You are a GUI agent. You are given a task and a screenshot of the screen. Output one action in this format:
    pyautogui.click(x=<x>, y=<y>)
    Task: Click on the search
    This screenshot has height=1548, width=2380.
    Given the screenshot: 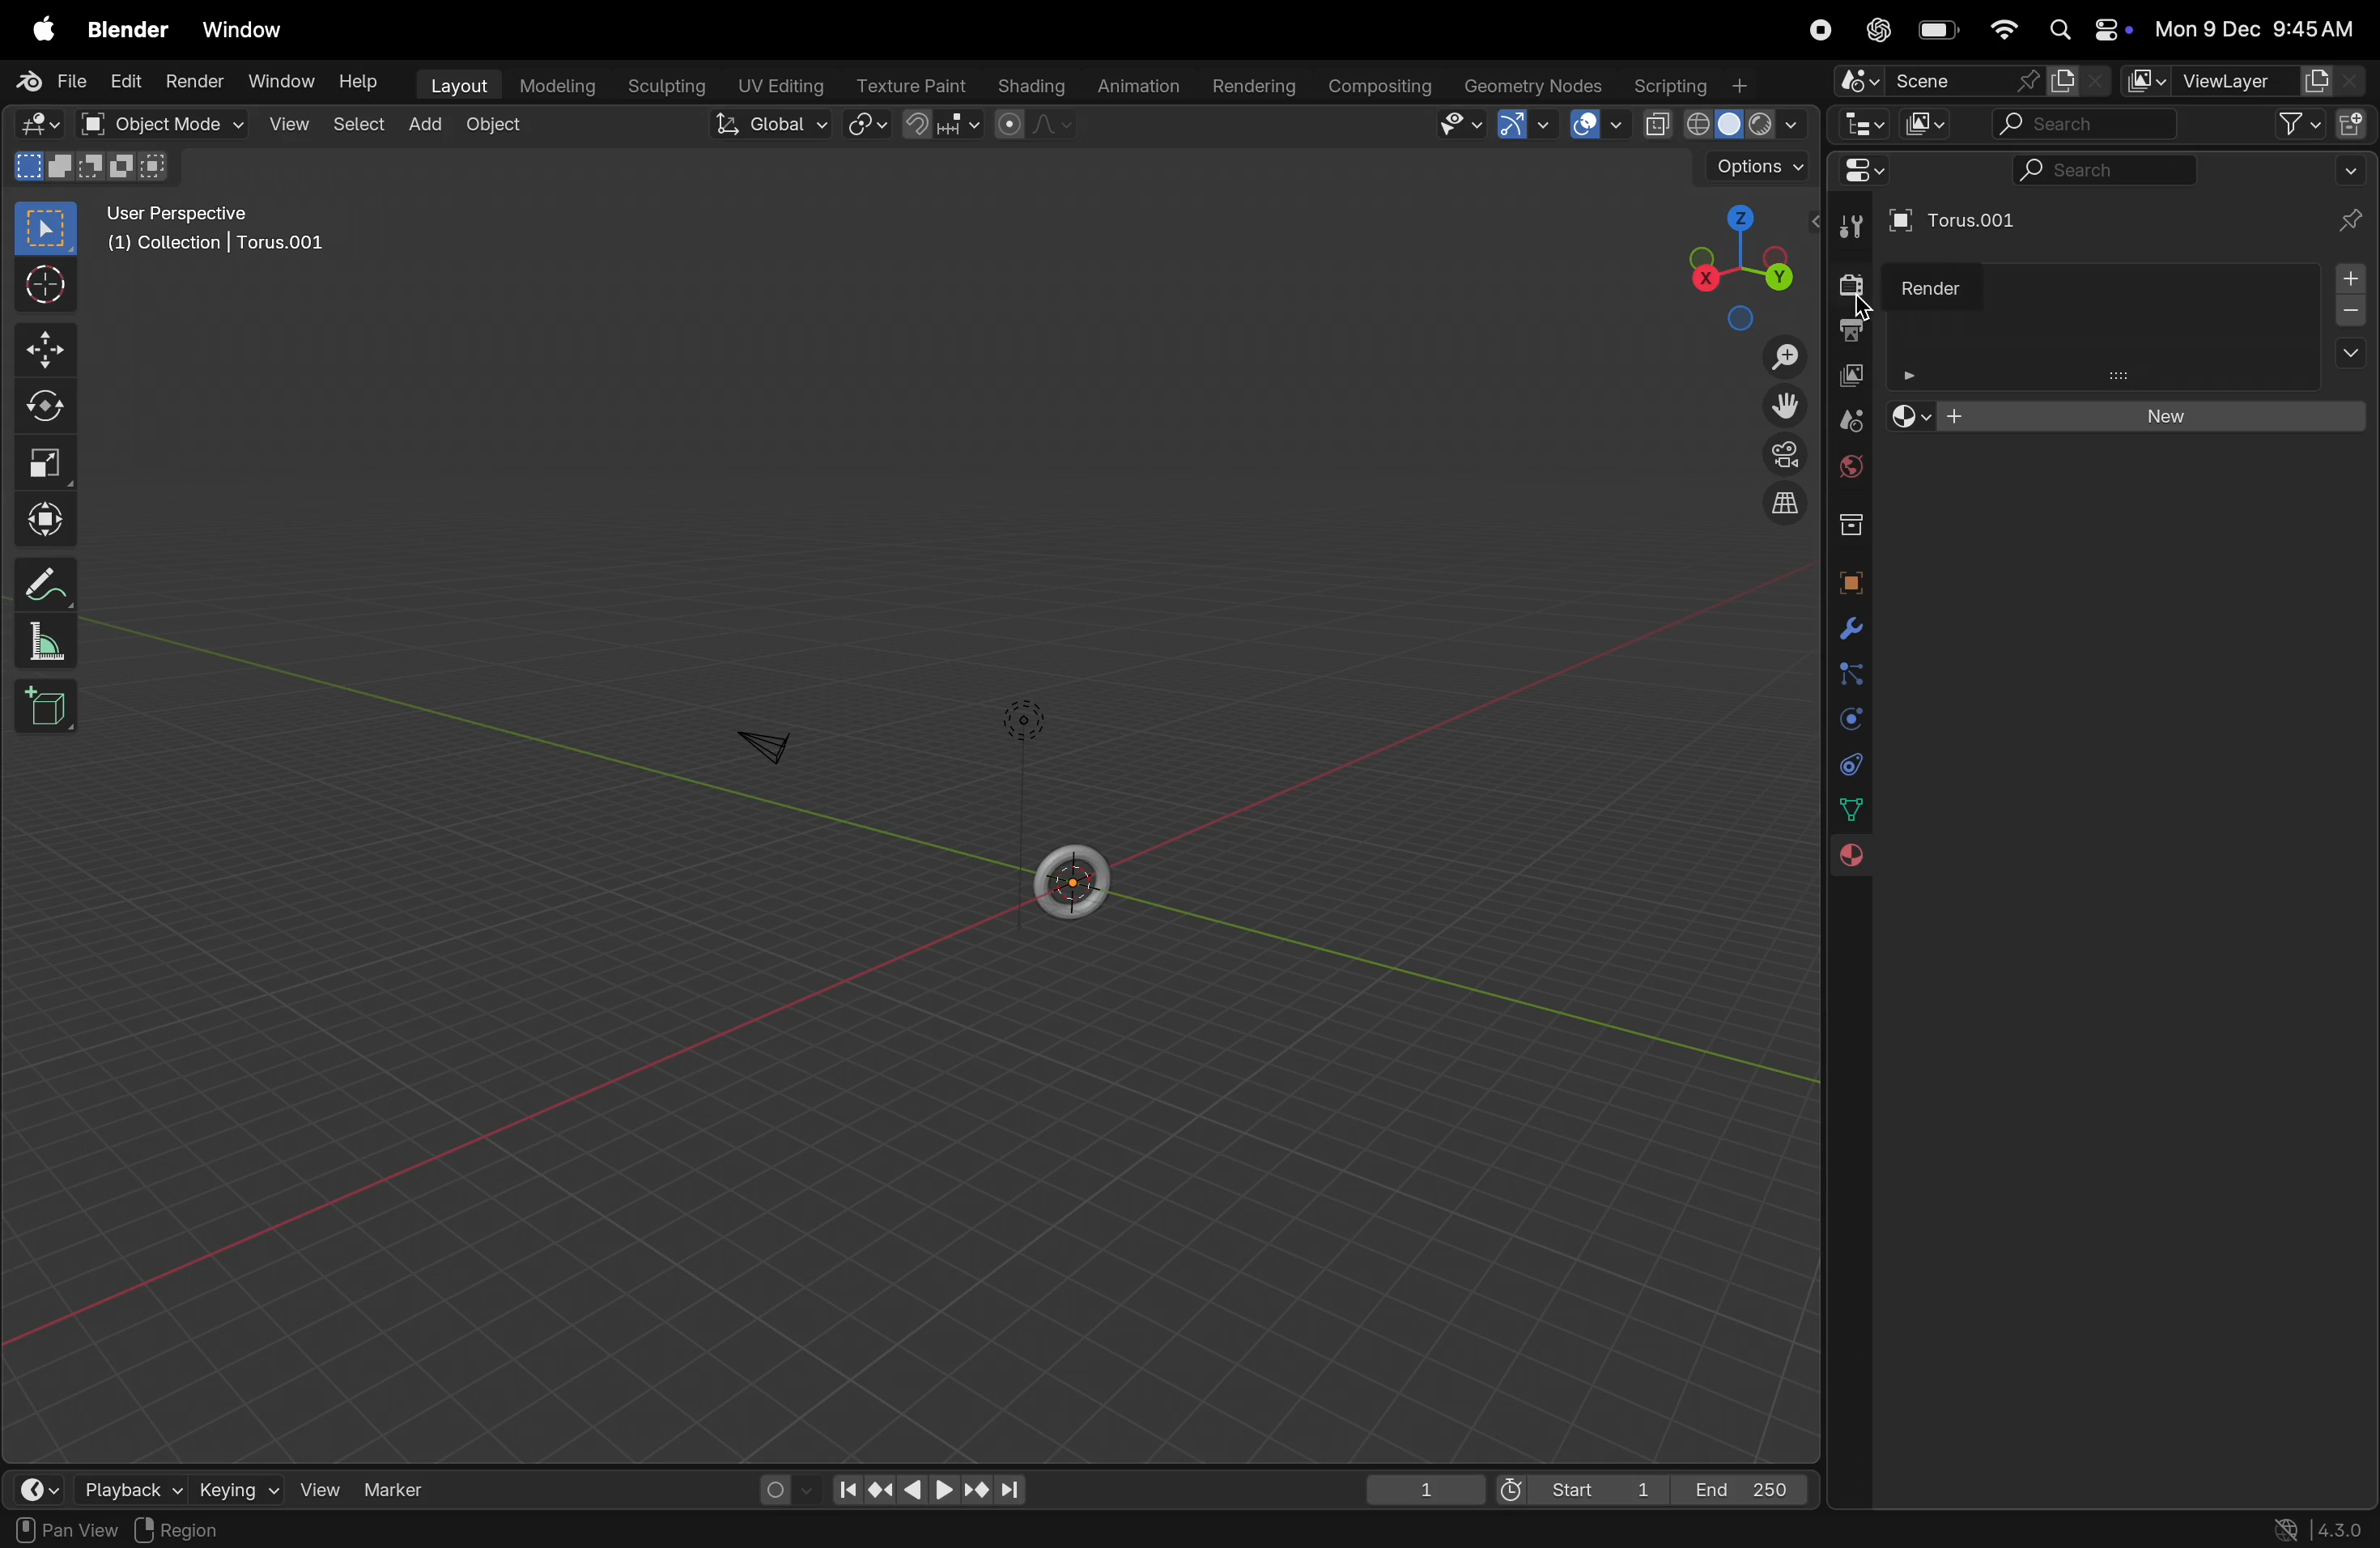 What is the action you would take?
    pyautogui.click(x=2099, y=170)
    